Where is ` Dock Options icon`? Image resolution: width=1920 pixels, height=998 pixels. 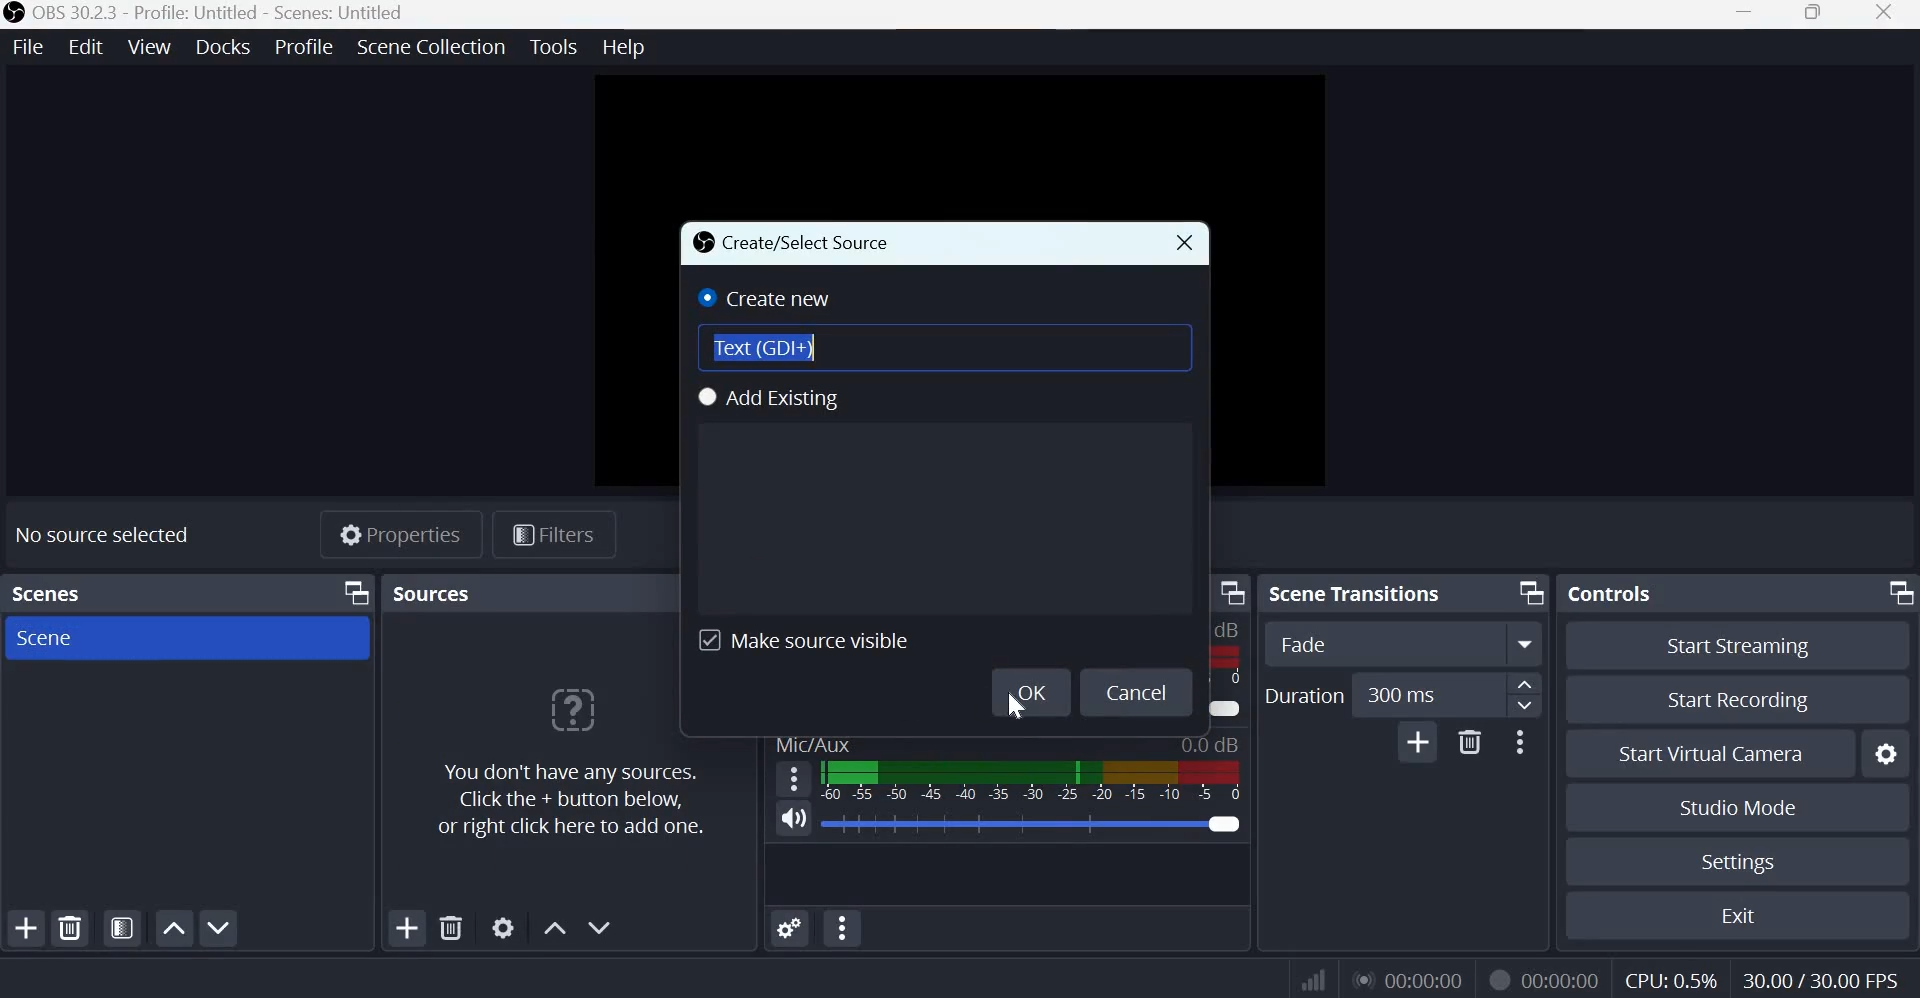
 Dock Options icon is located at coordinates (356, 593).